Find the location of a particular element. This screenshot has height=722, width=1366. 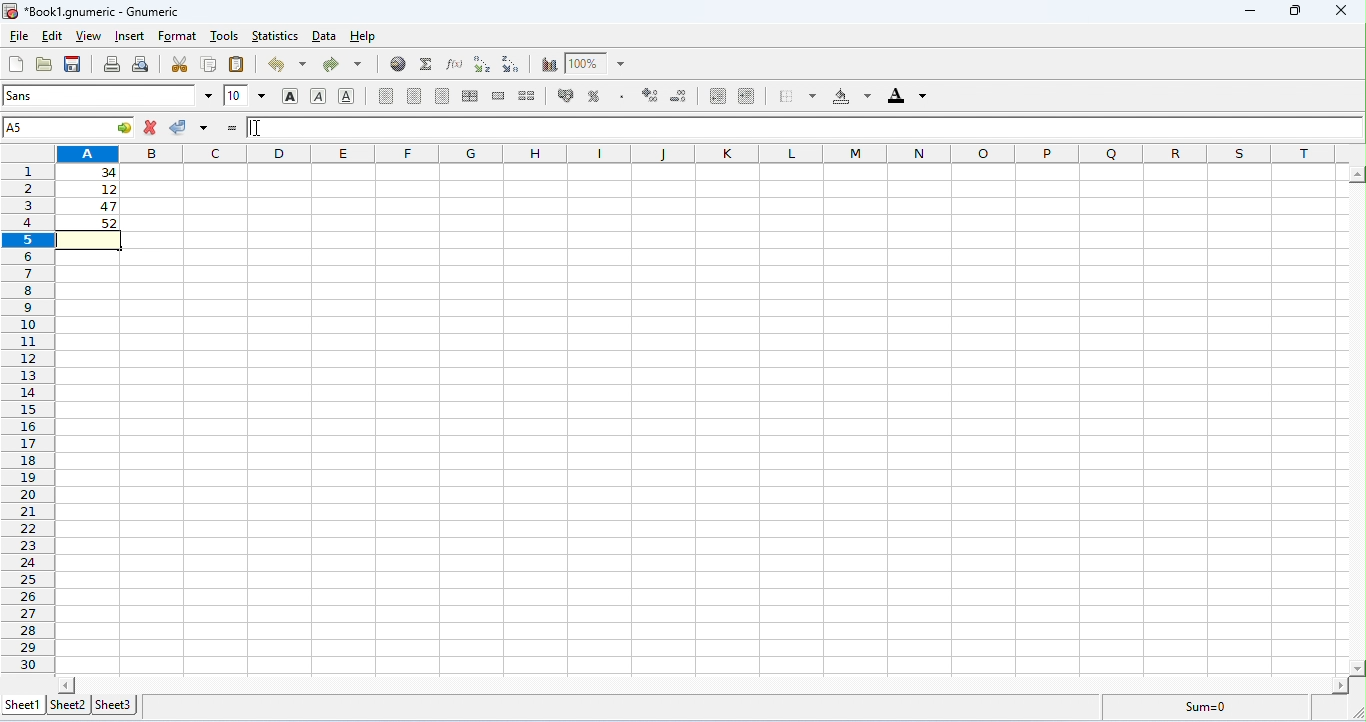

help is located at coordinates (365, 37).